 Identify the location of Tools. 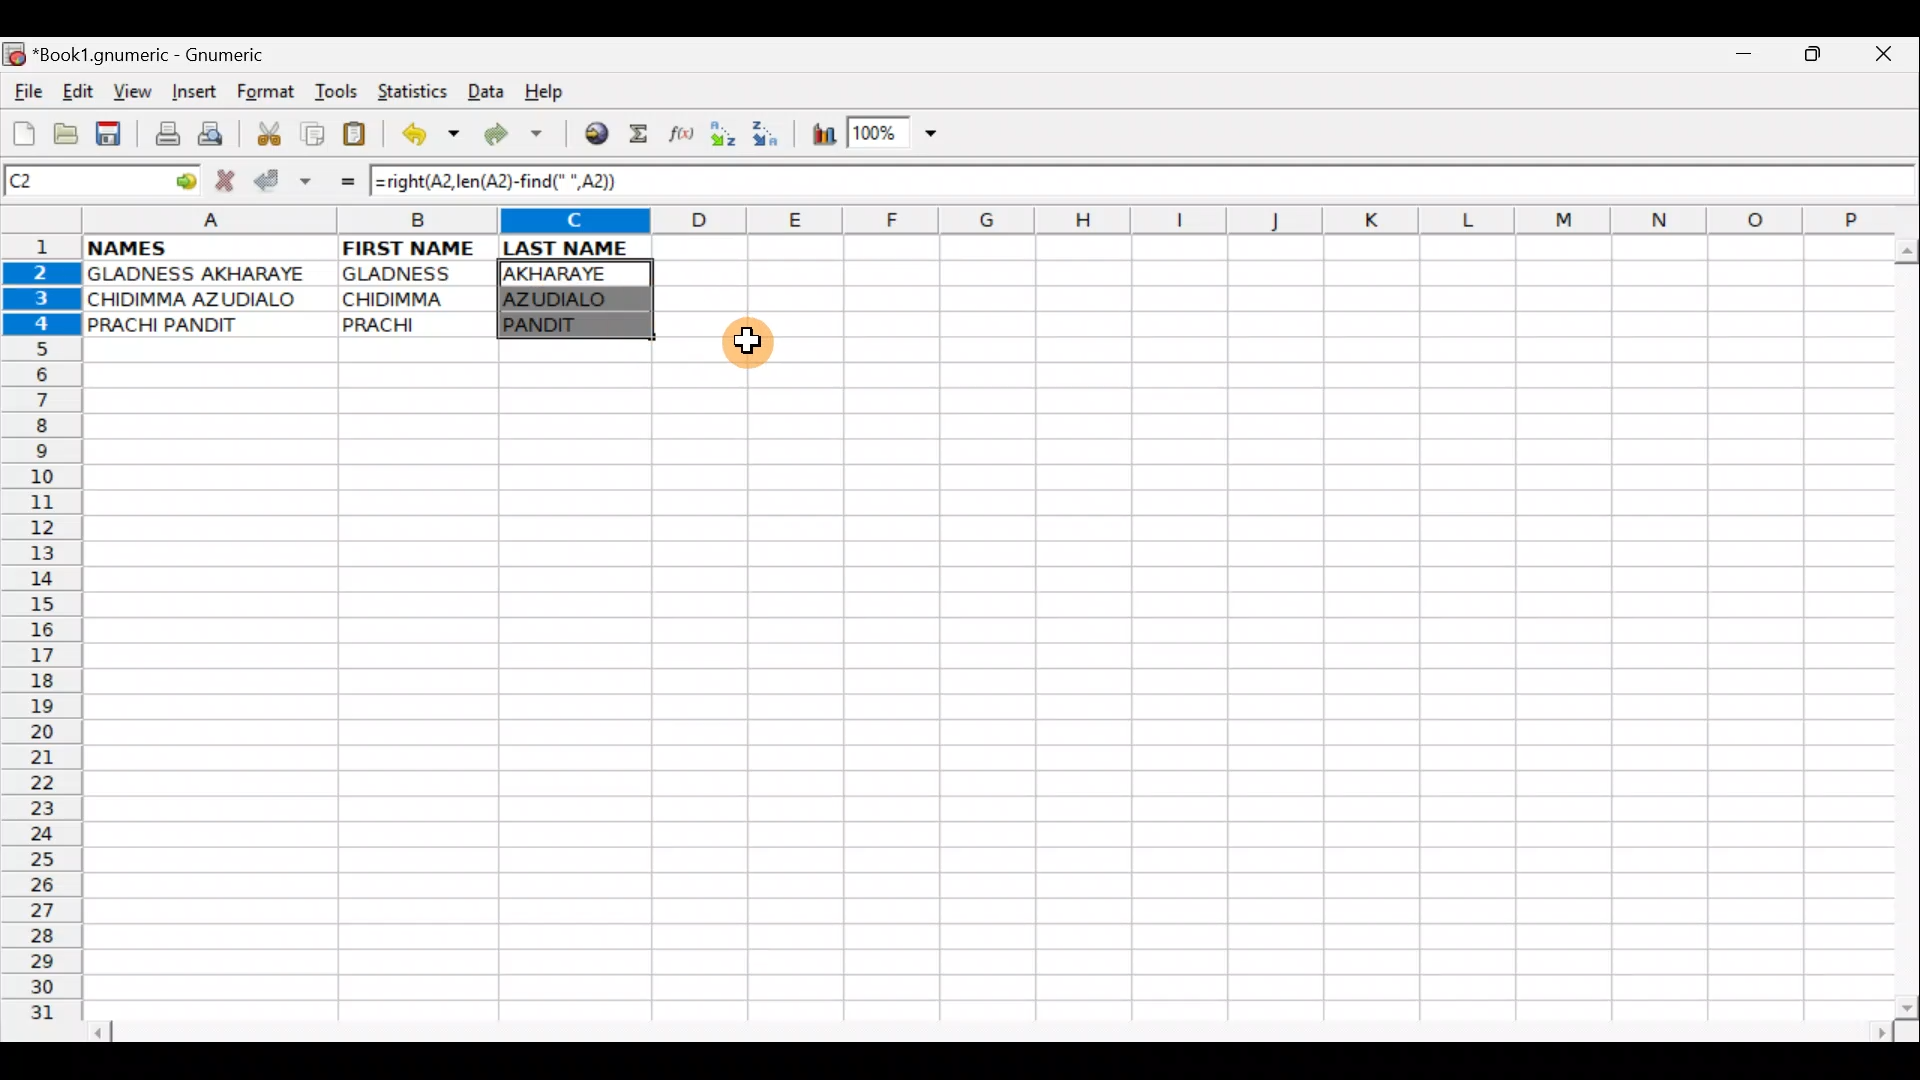
(338, 92).